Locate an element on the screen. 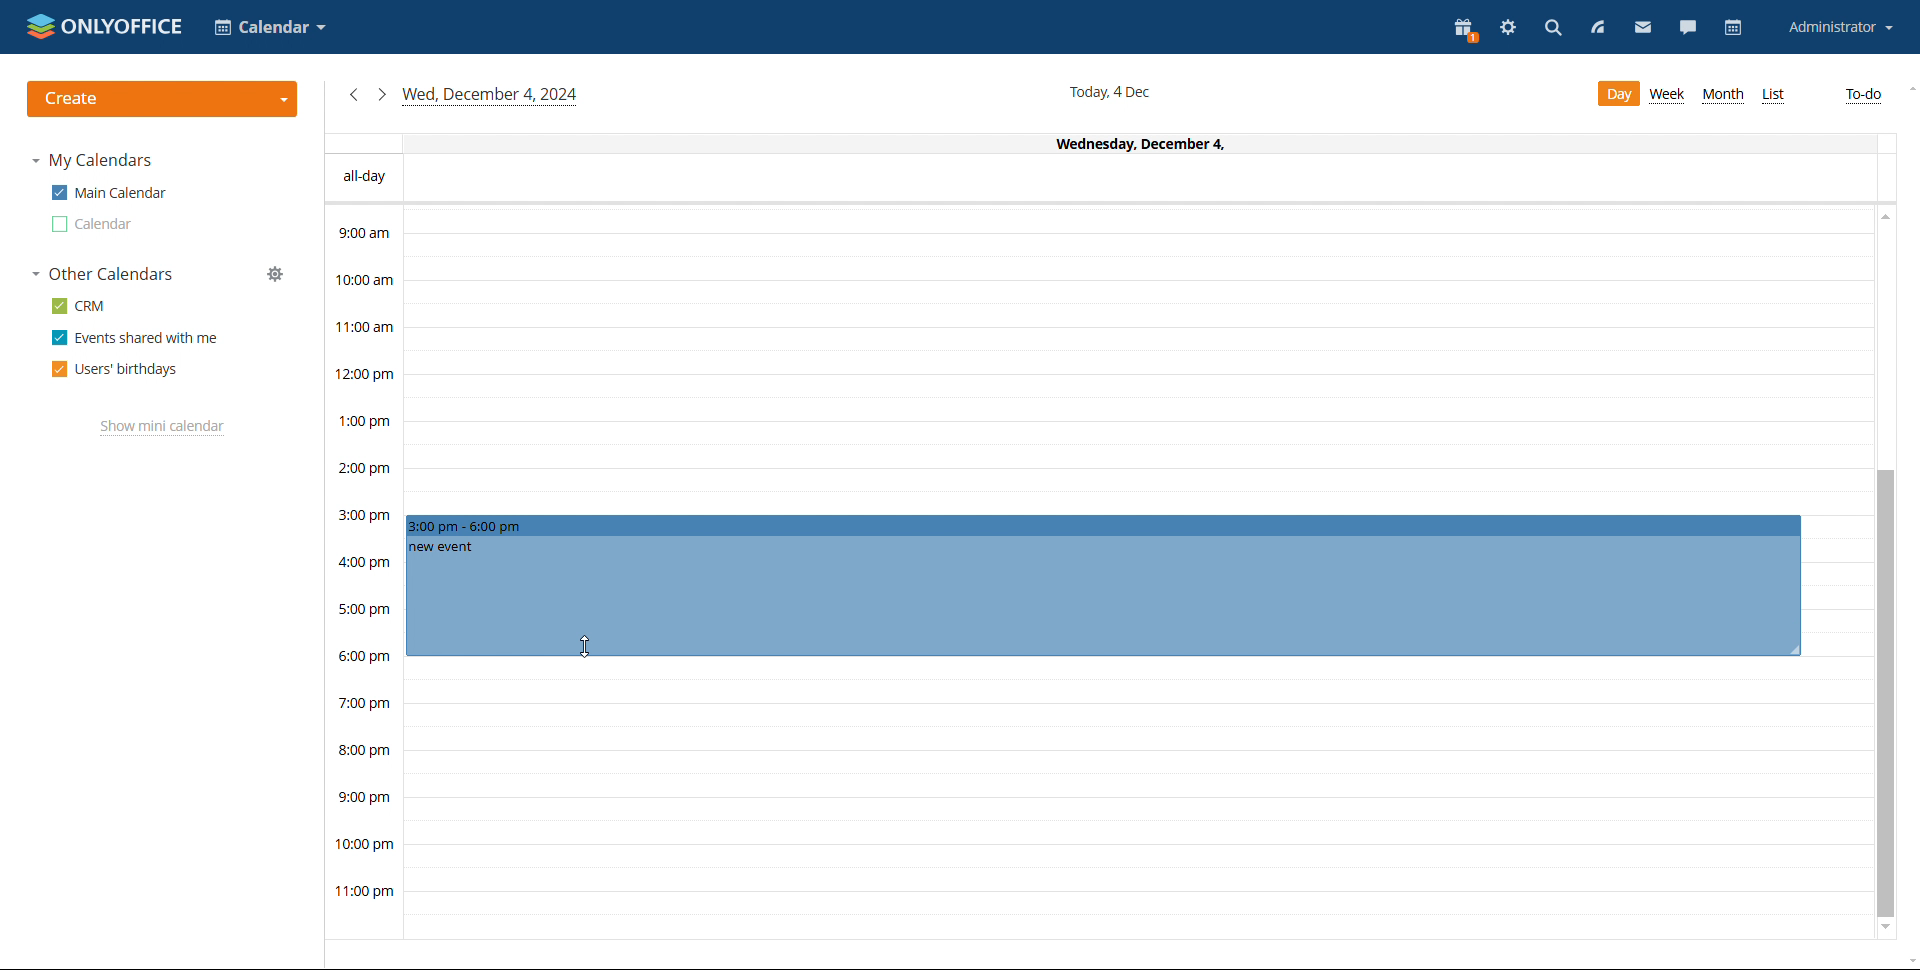 This screenshot has height=970, width=1920. week view is located at coordinates (1669, 95).